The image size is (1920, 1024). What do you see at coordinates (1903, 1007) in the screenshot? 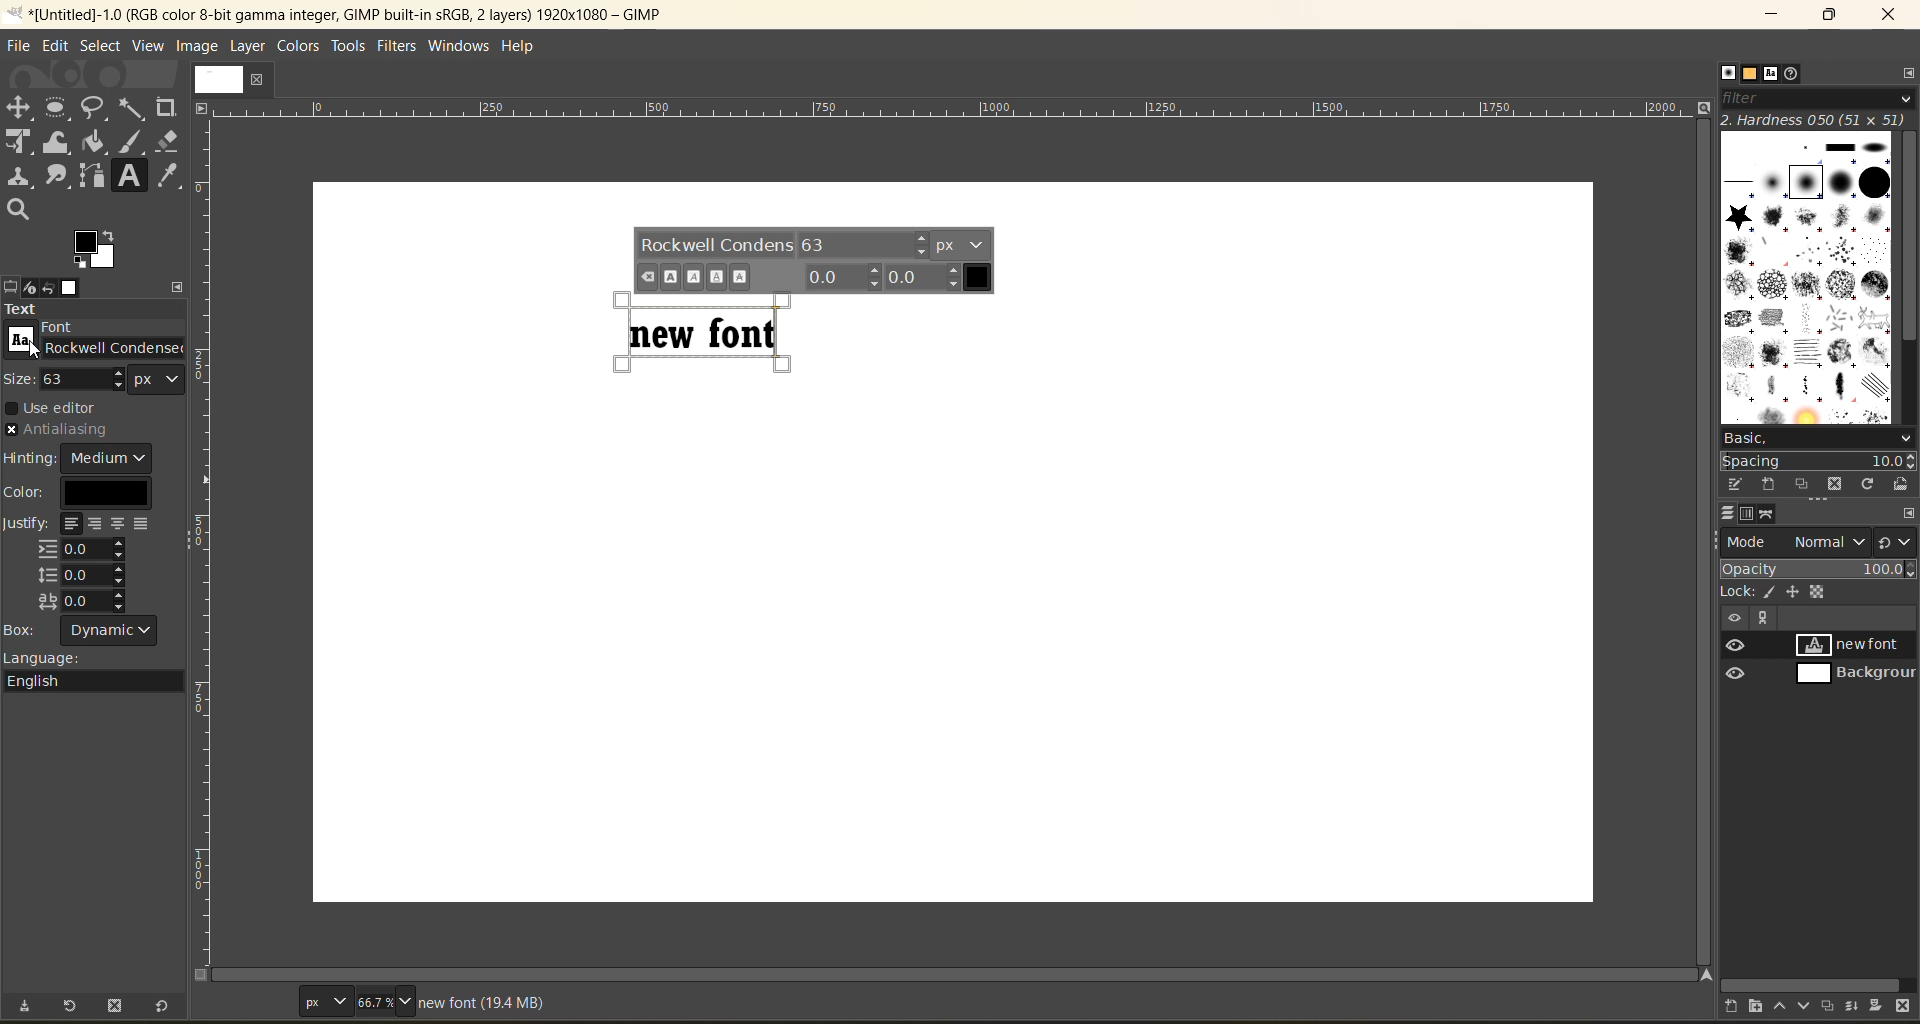
I see `delete this layer` at bounding box center [1903, 1007].